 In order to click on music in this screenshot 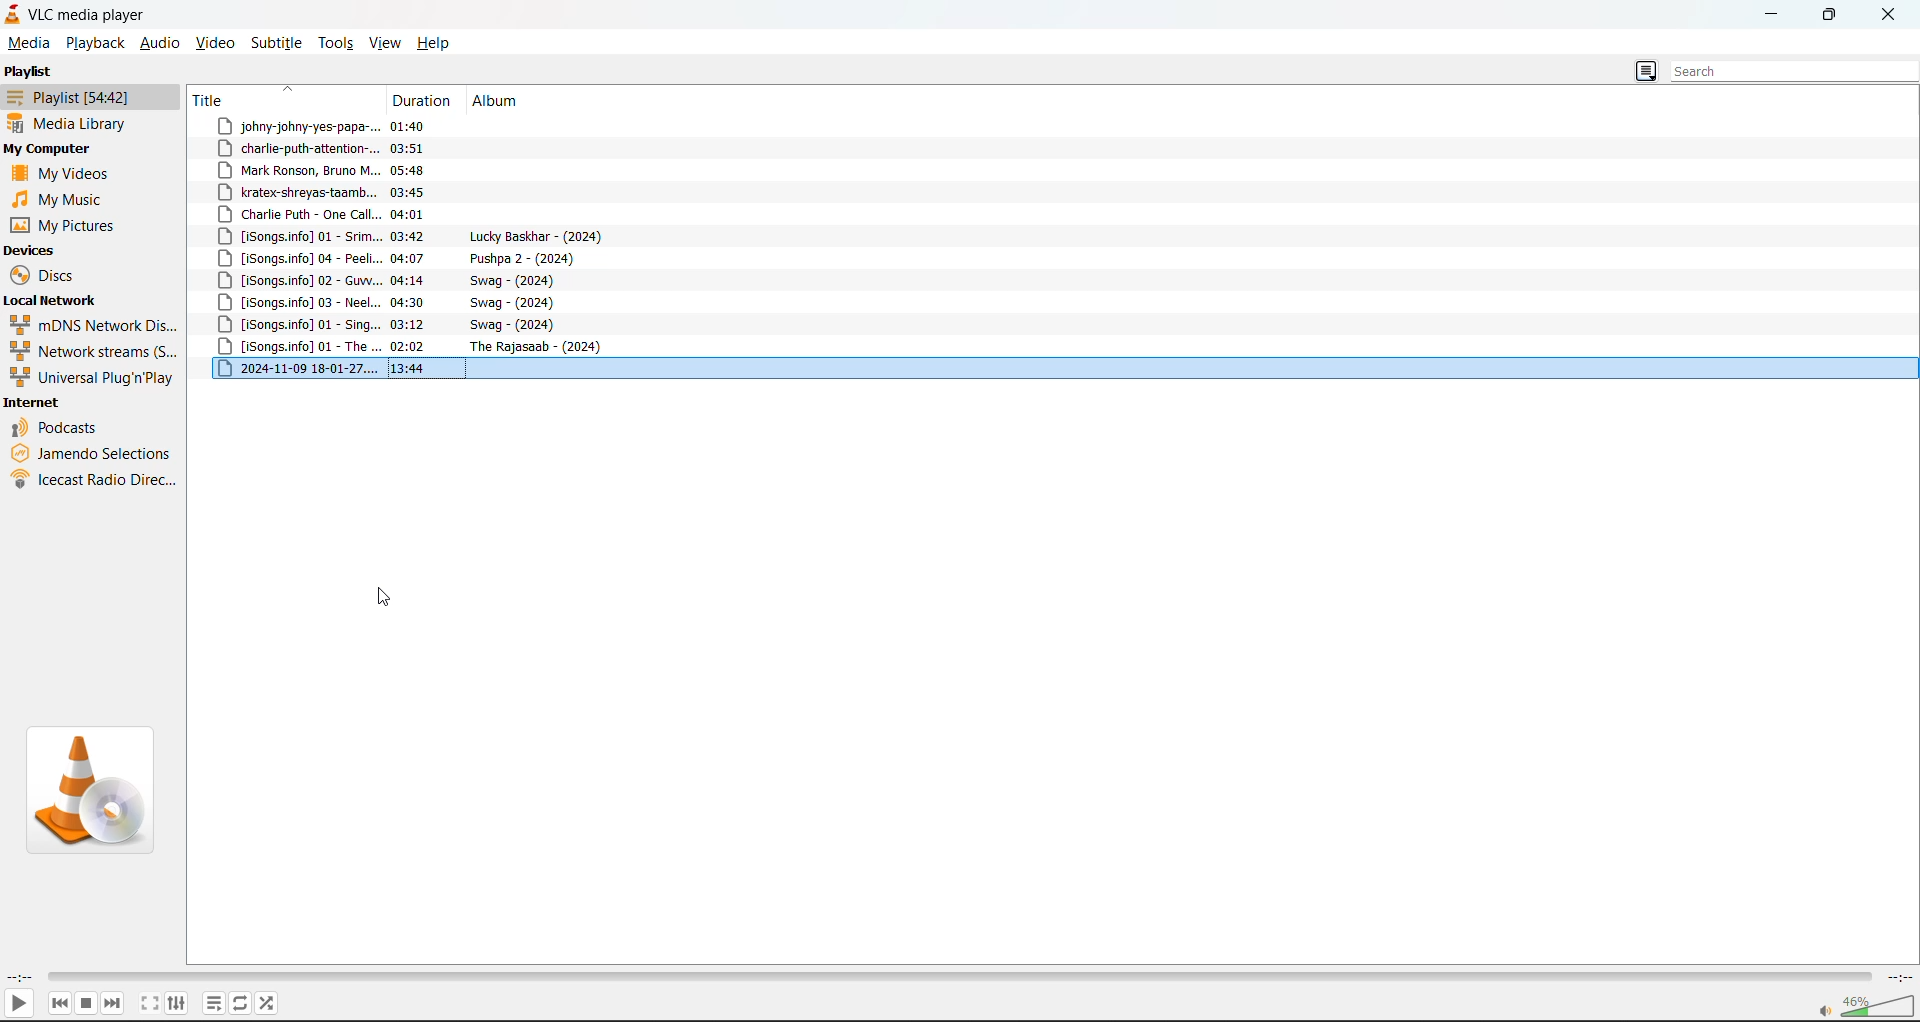, I will do `click(54, 198)`.